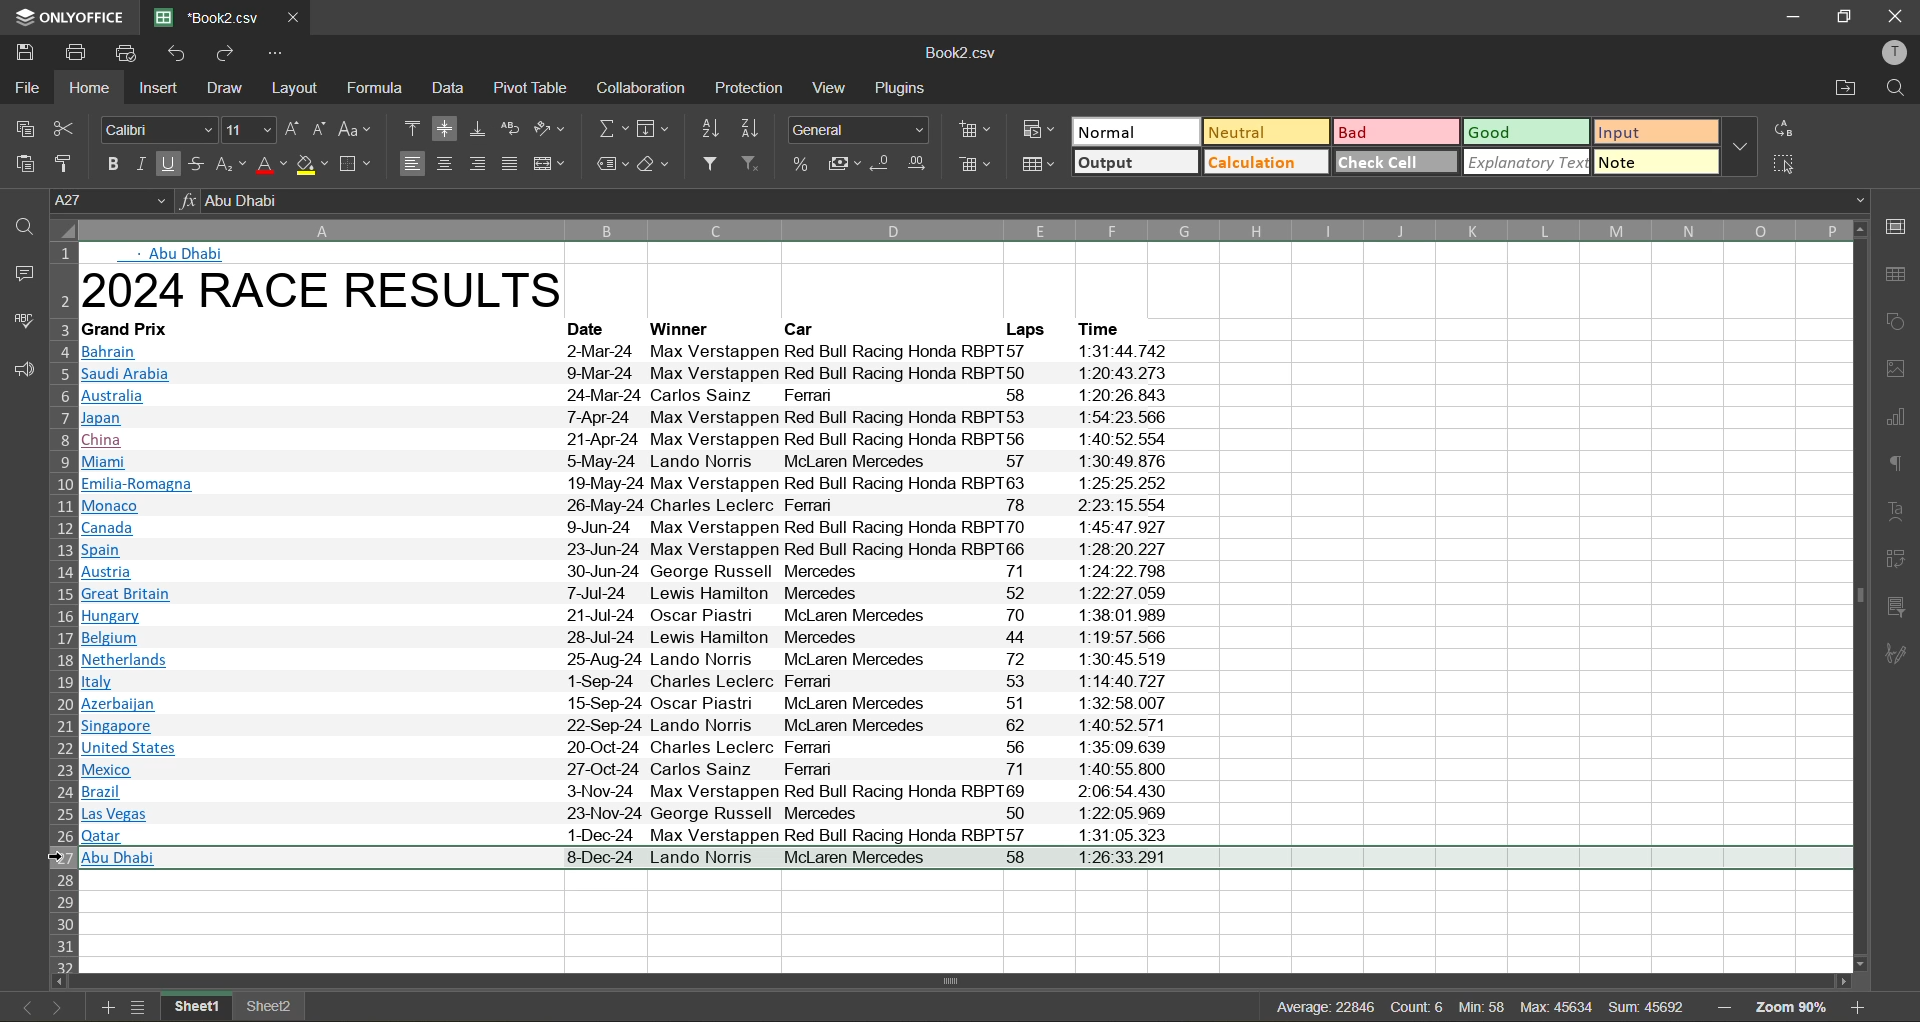 The image size is (1920, 1022). I want to click on clear filter, so click(758, 166).